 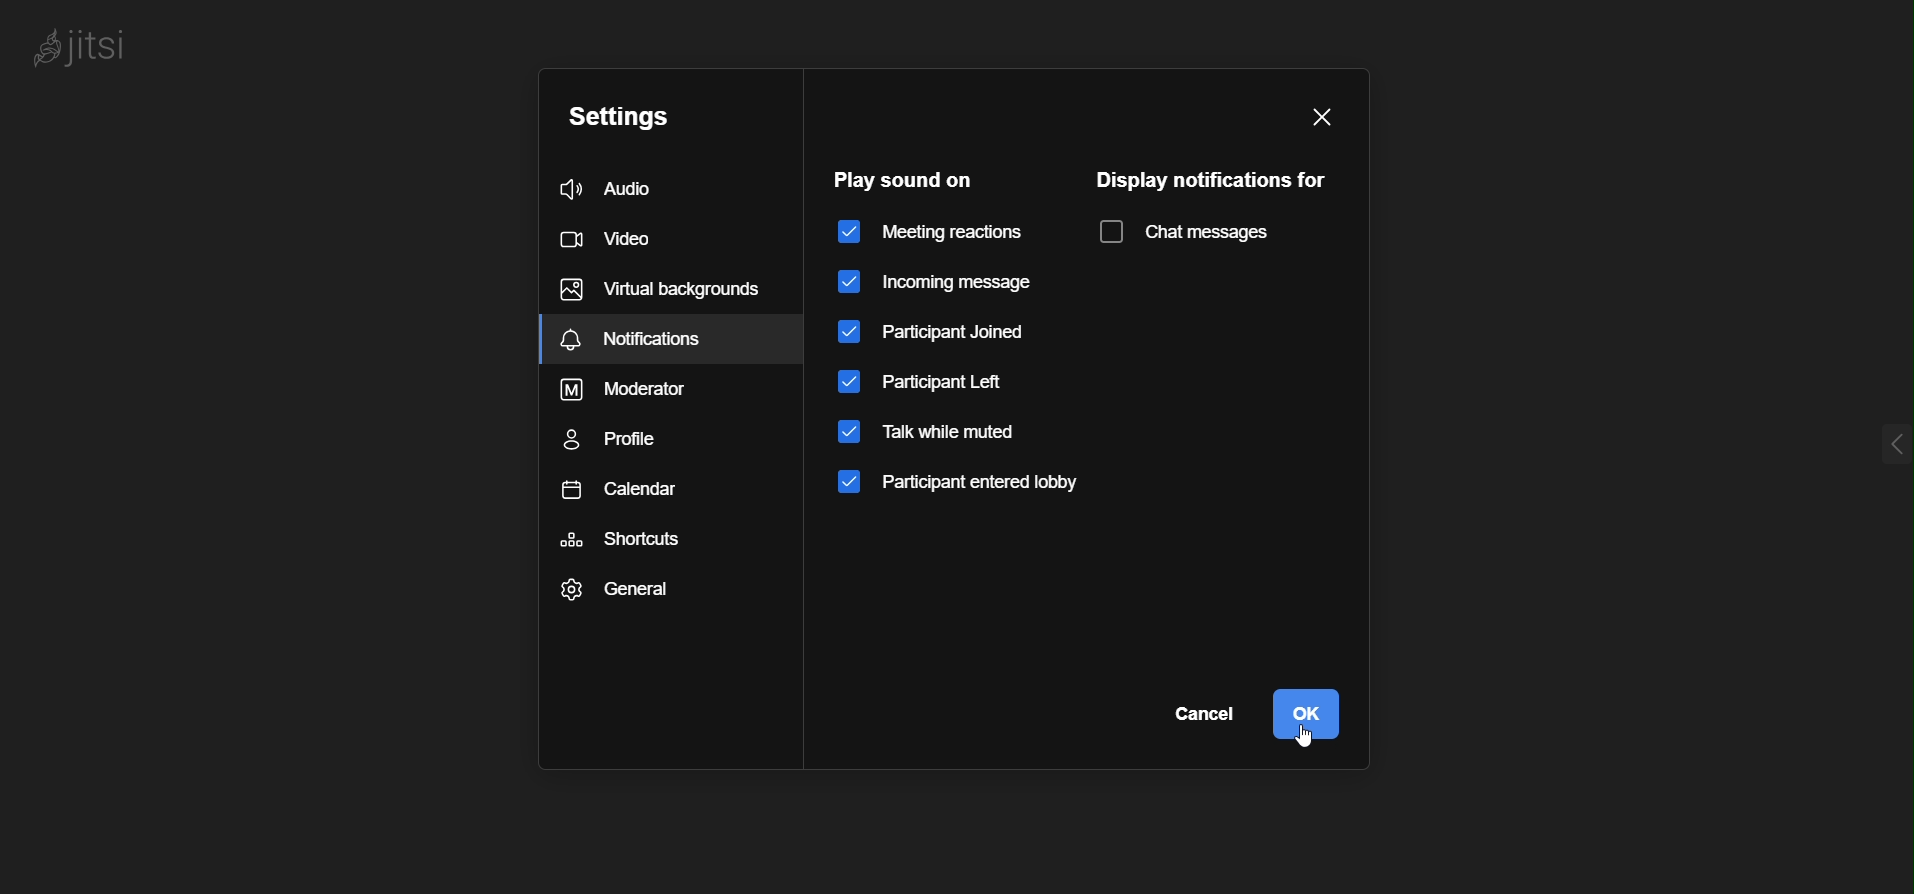 What do you see at coordinates (655, 290) in the screenshot?
I see `notifications` at bounding box center [655, 290].